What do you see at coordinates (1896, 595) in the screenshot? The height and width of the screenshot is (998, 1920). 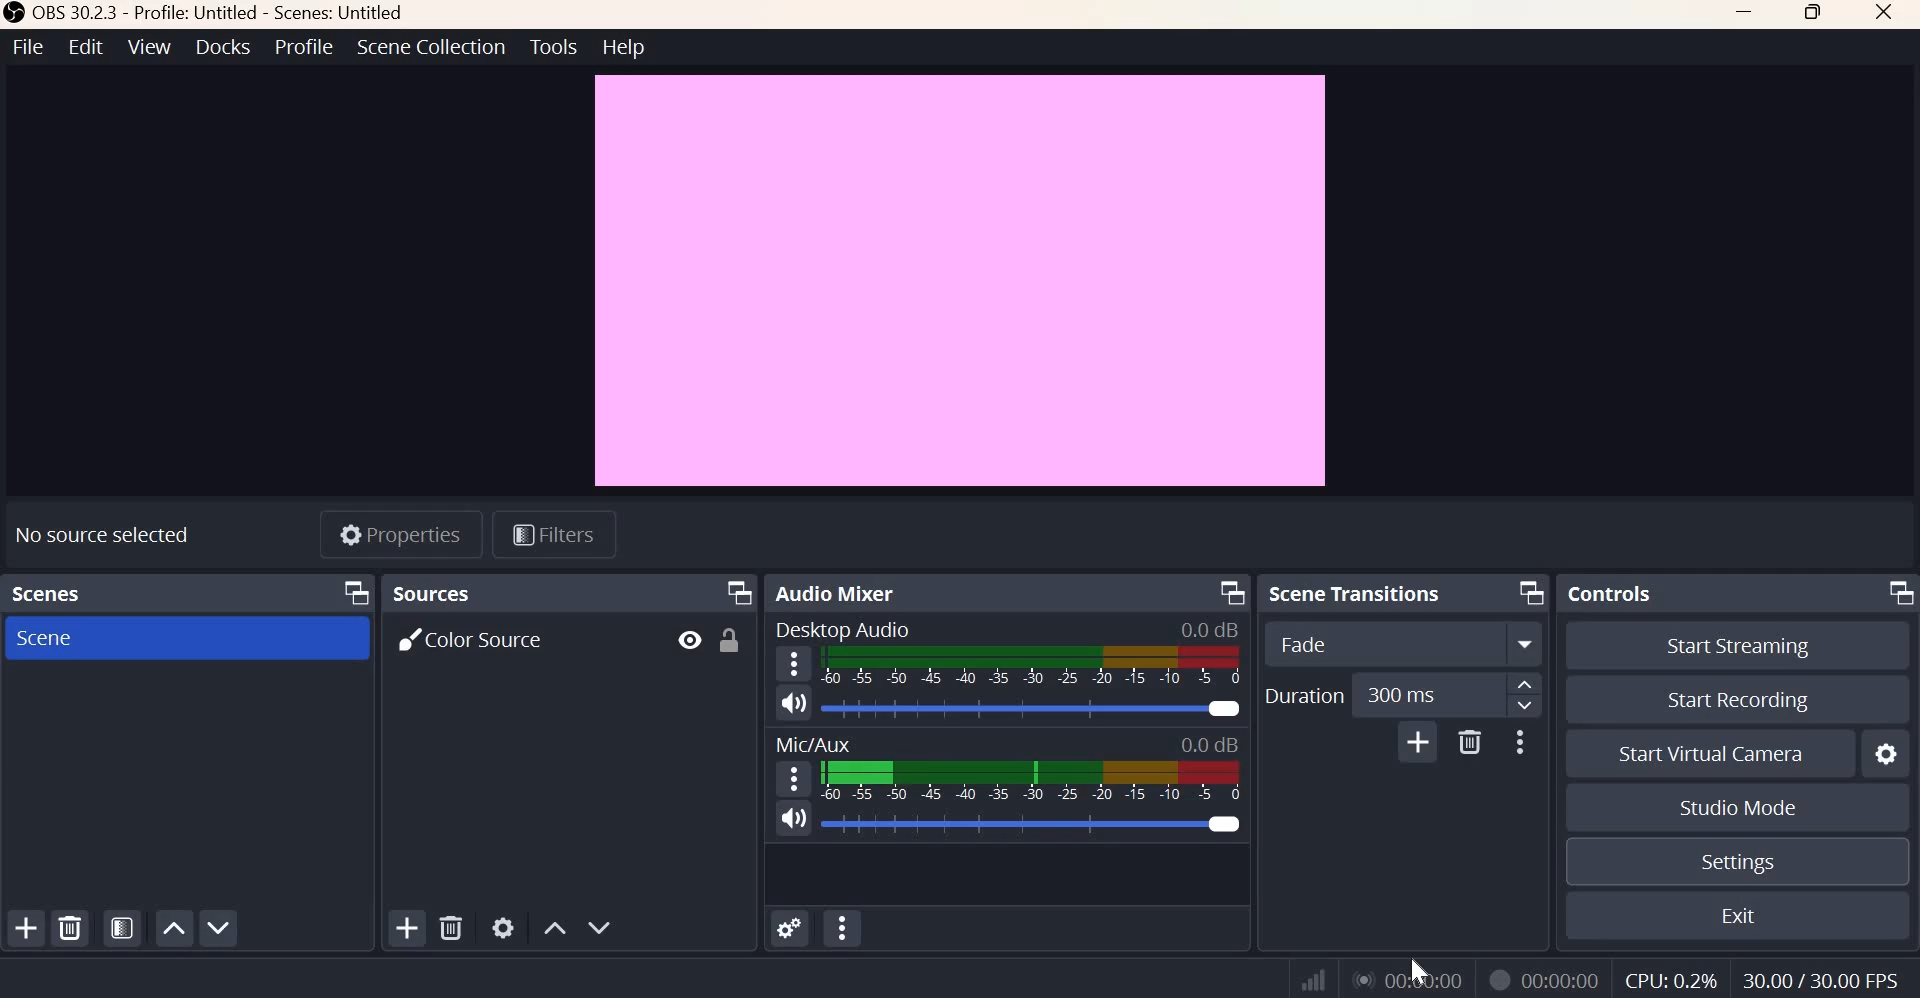 I see `Dock Options icon` at bounding box center [1896, 595].